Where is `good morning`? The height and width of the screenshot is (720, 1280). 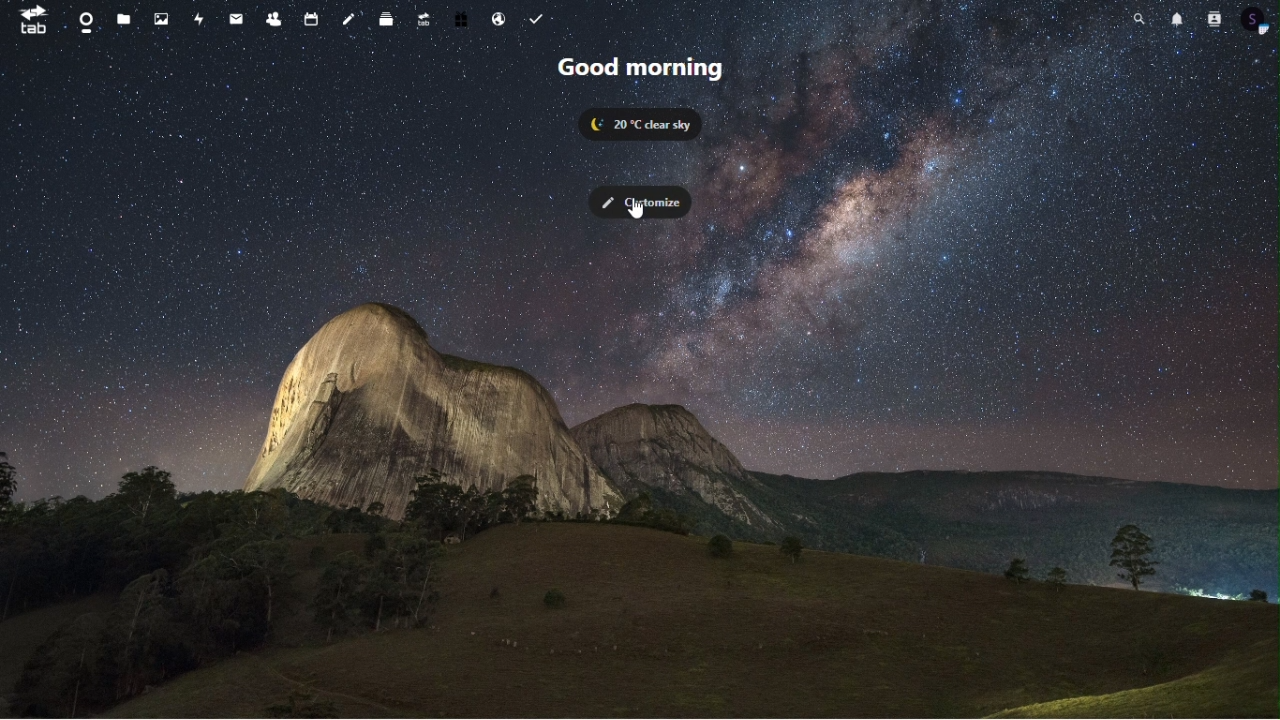
good morning is located at coordinates (636, 67).